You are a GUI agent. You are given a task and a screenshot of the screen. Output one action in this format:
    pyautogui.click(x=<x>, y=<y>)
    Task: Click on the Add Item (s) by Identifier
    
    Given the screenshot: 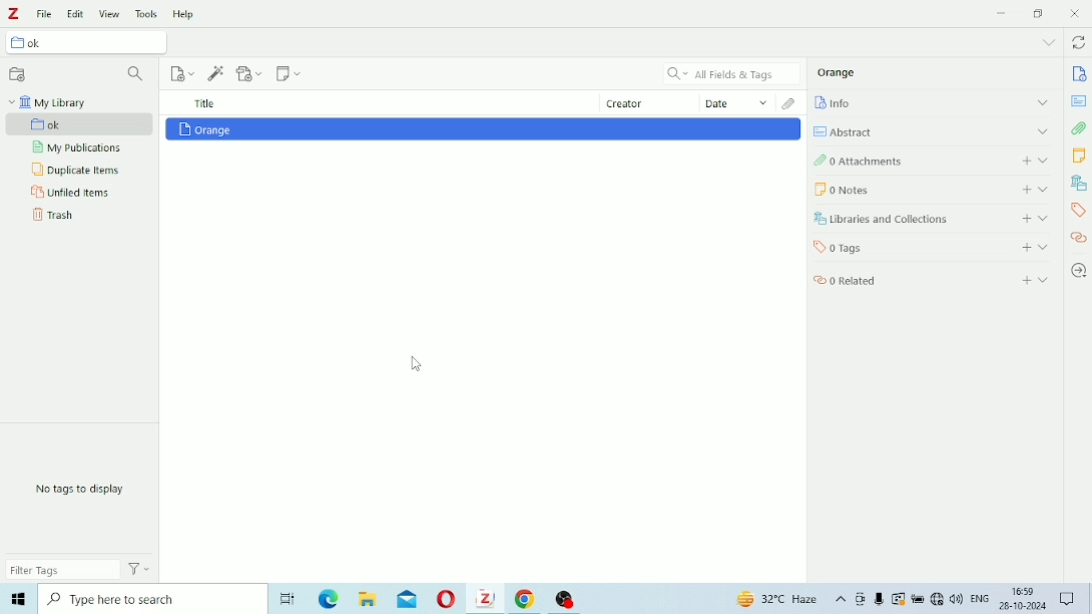 What is the action you would take?
    pyautogui.click(x=217, y=73)
    